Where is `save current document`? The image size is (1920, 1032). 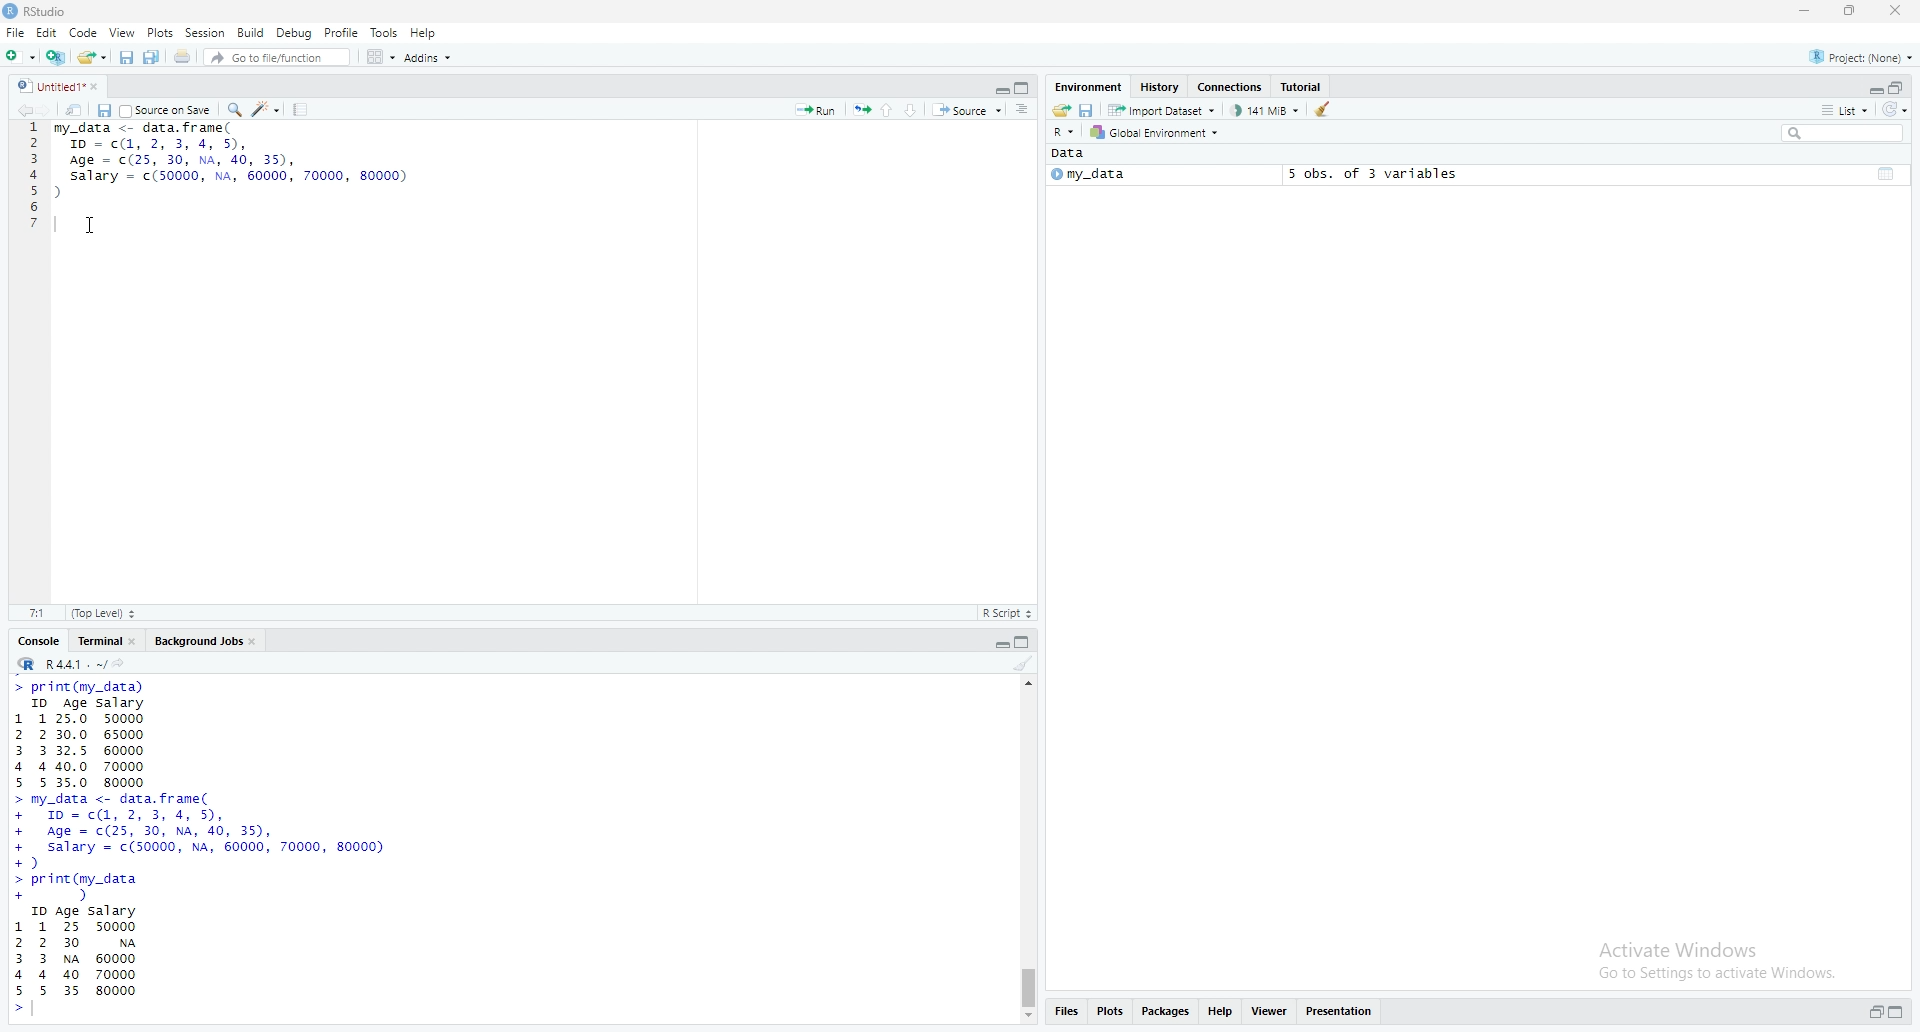 save current document is located at coordinates (103, 111).